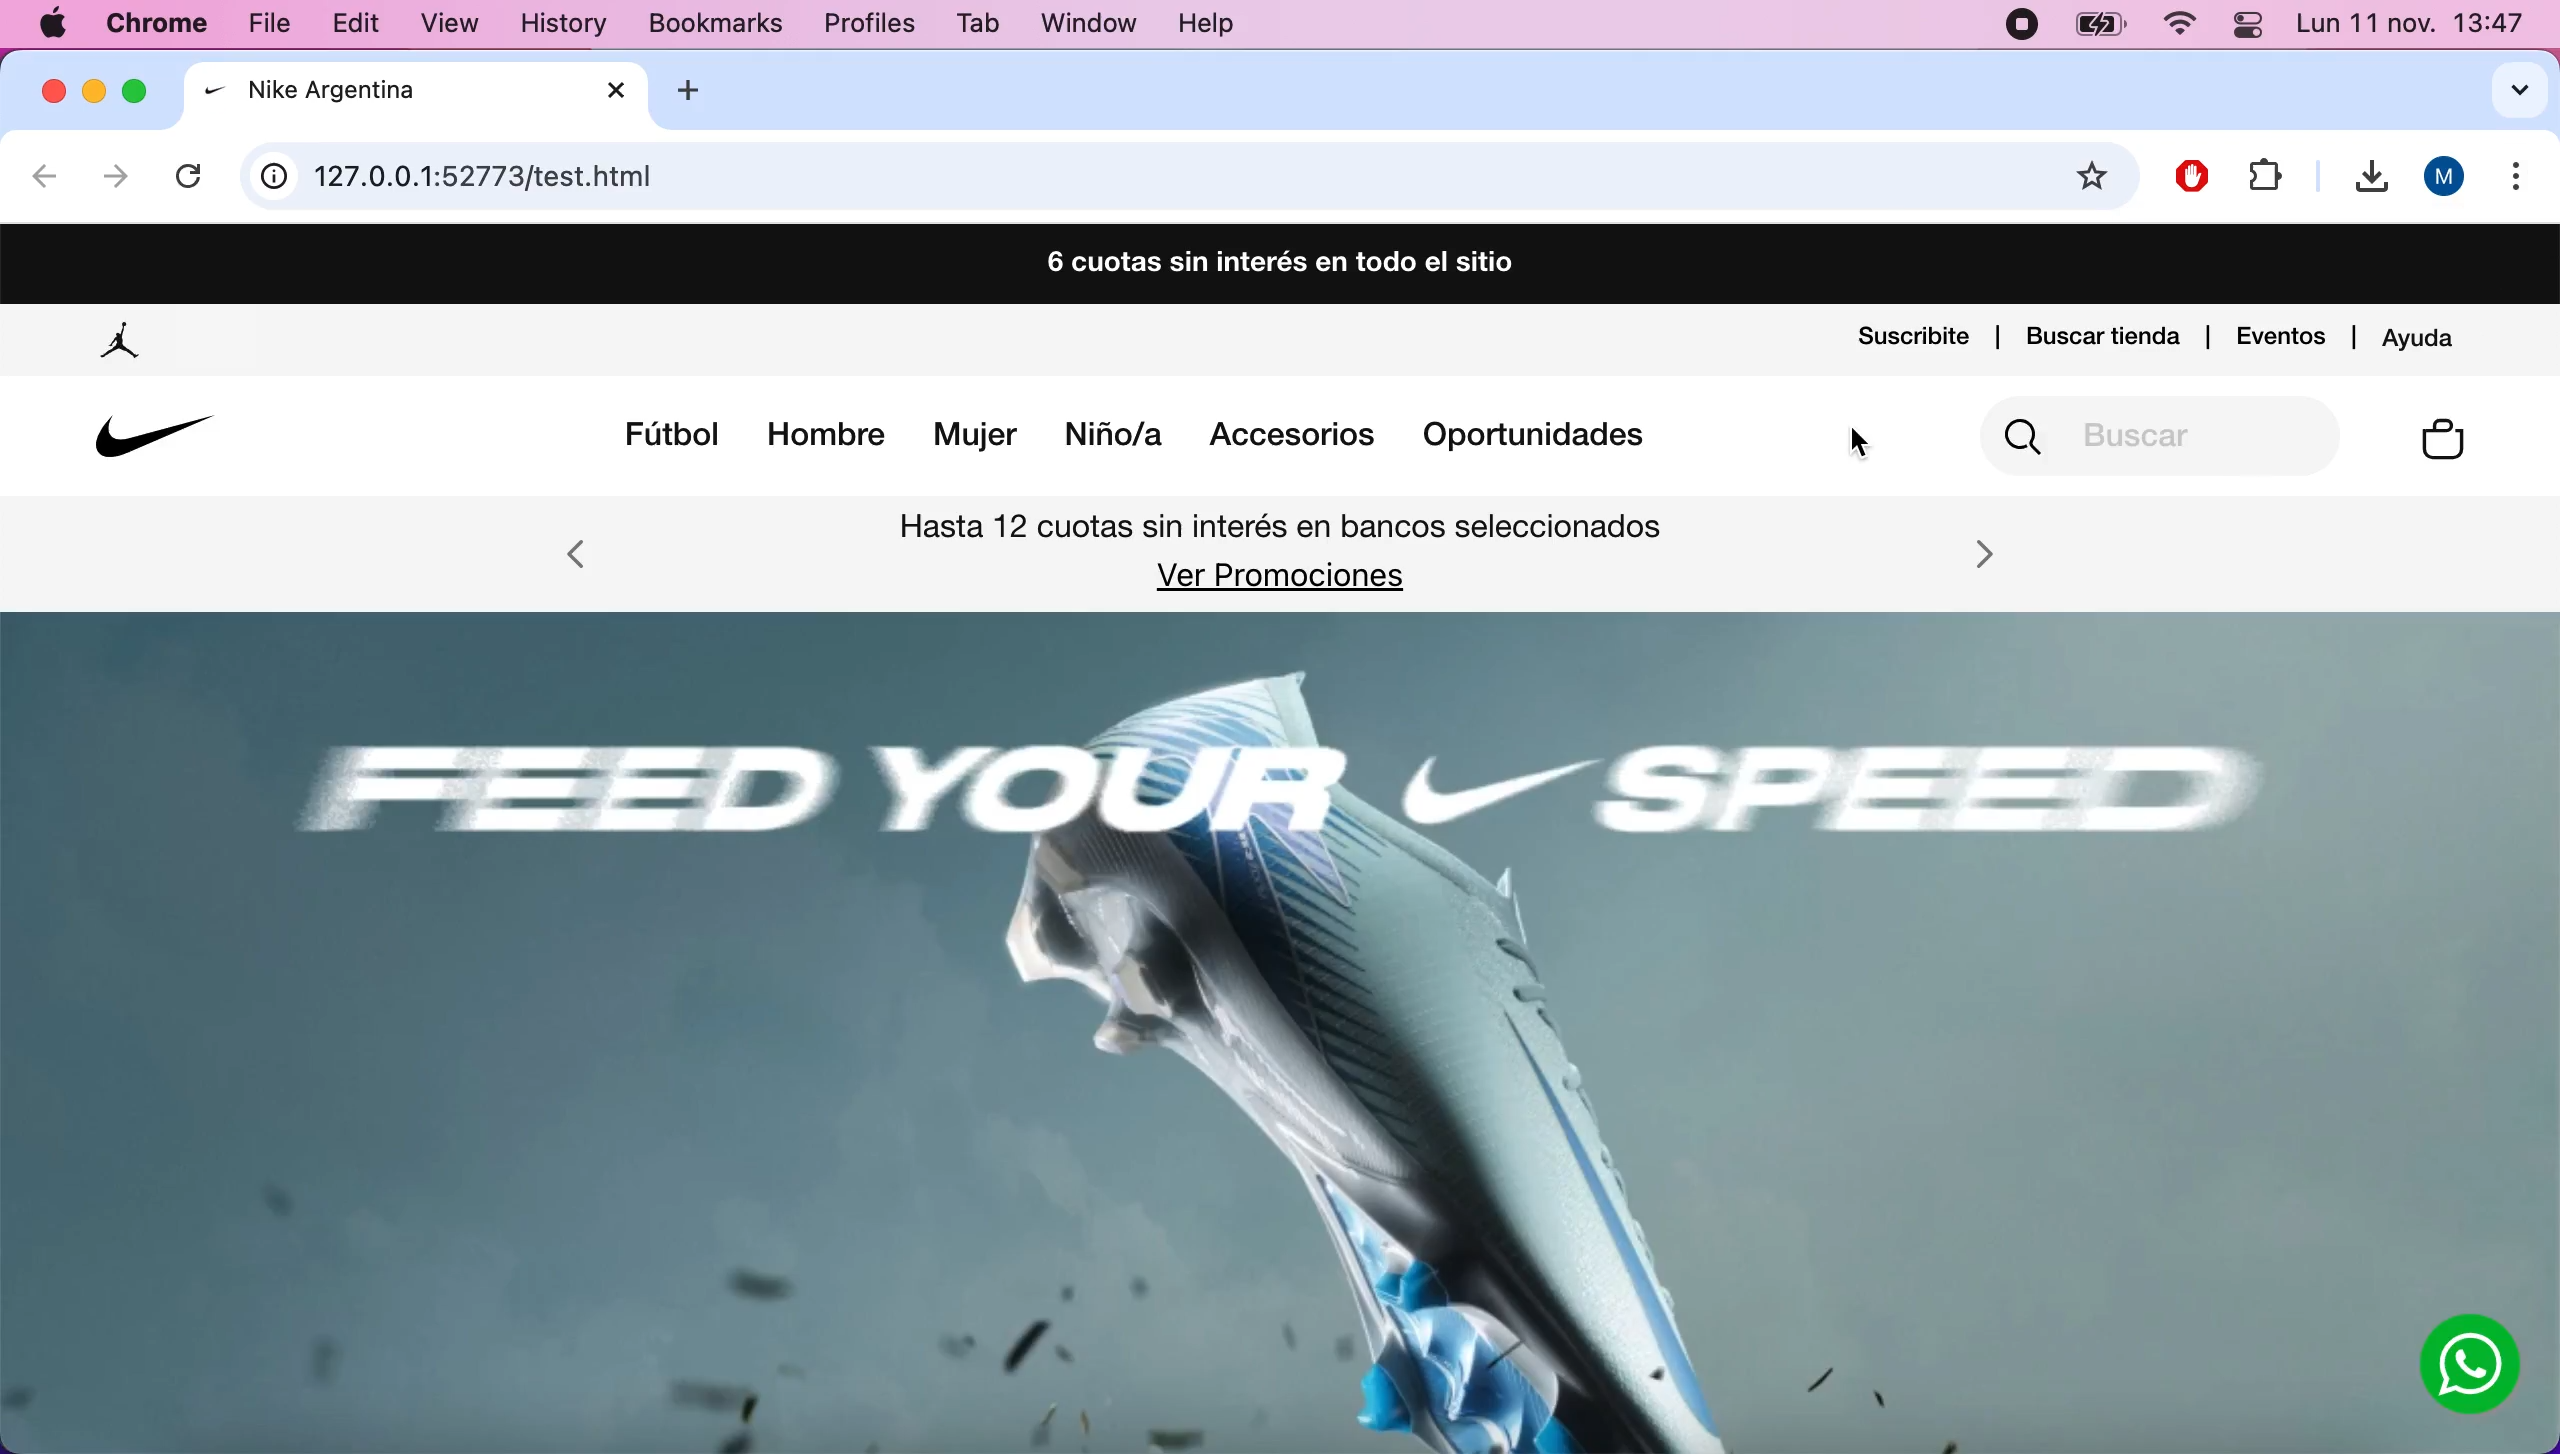  What do you see at coordinates (148, 437) in the screenshot?
I see `Nike Logo` at bounding box center [148, 437].